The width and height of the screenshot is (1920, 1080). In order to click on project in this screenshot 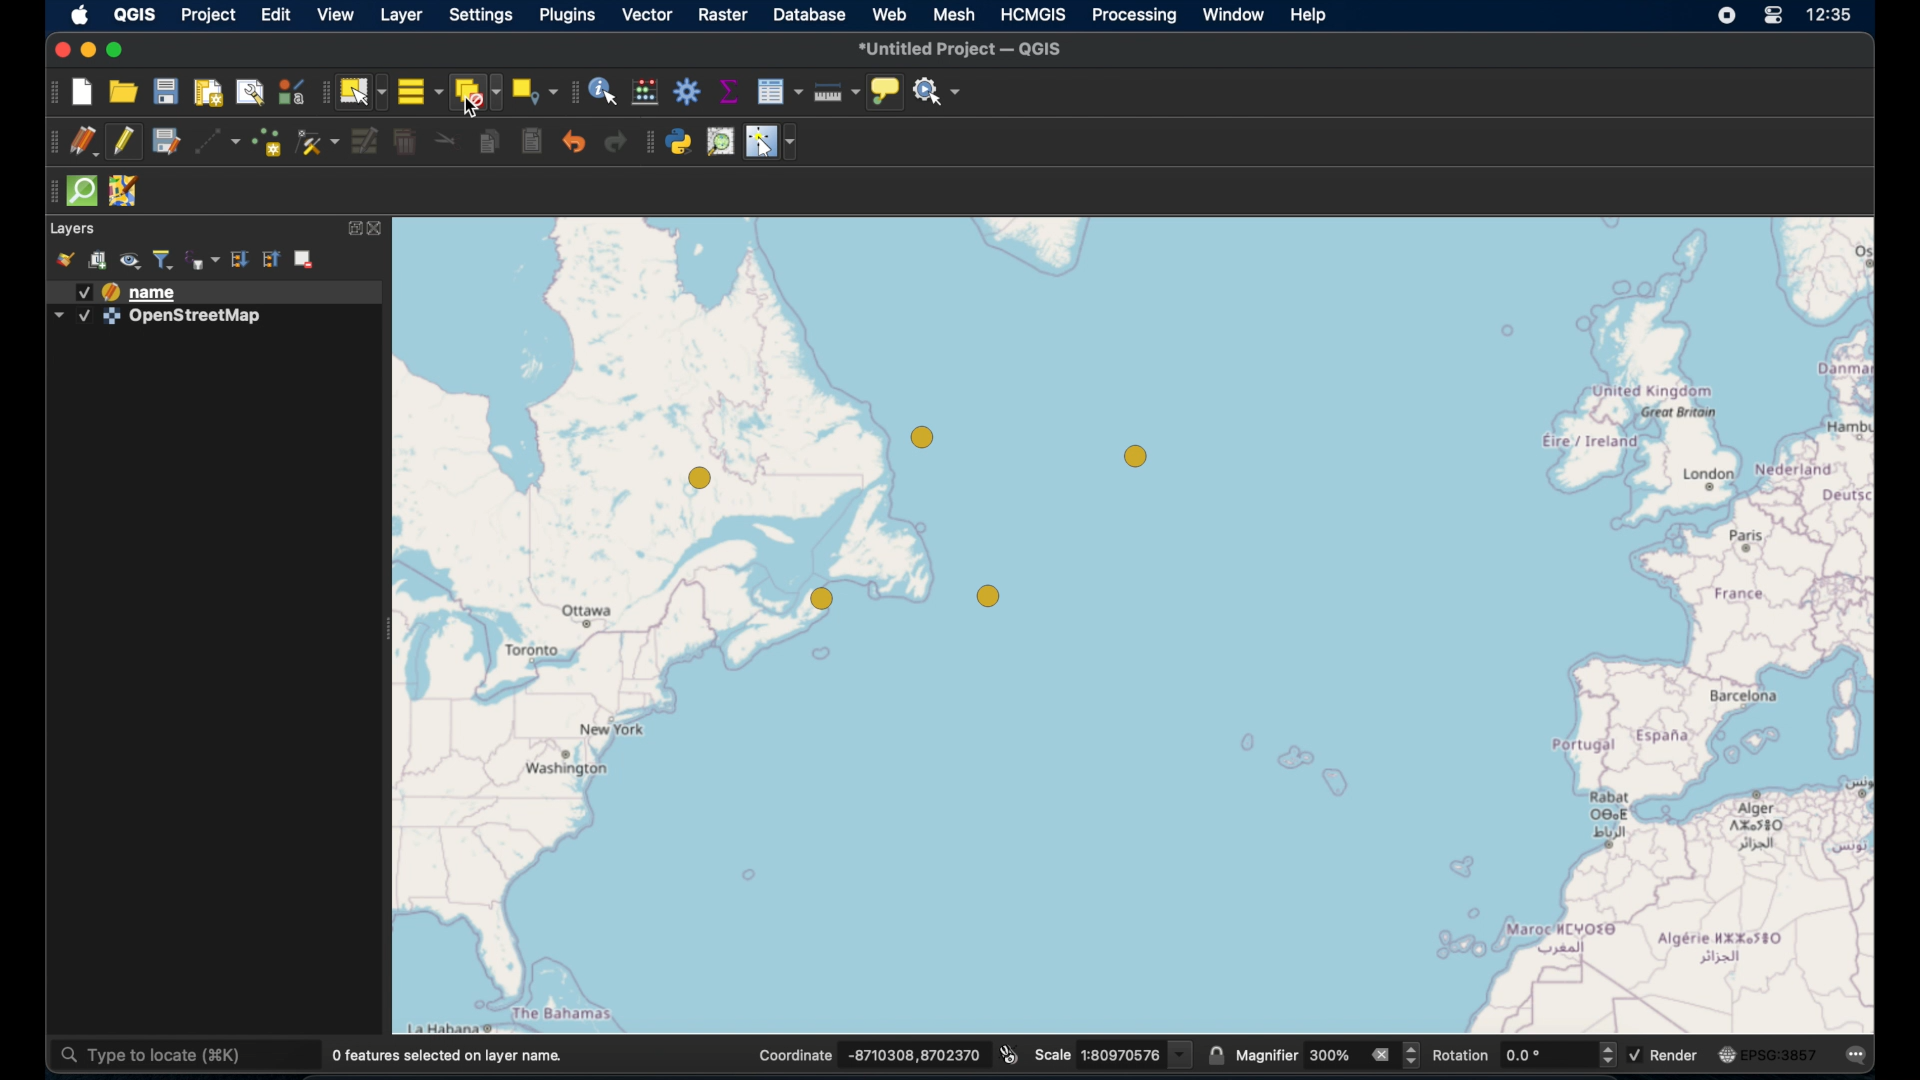, I will do `click(209, 18)`.